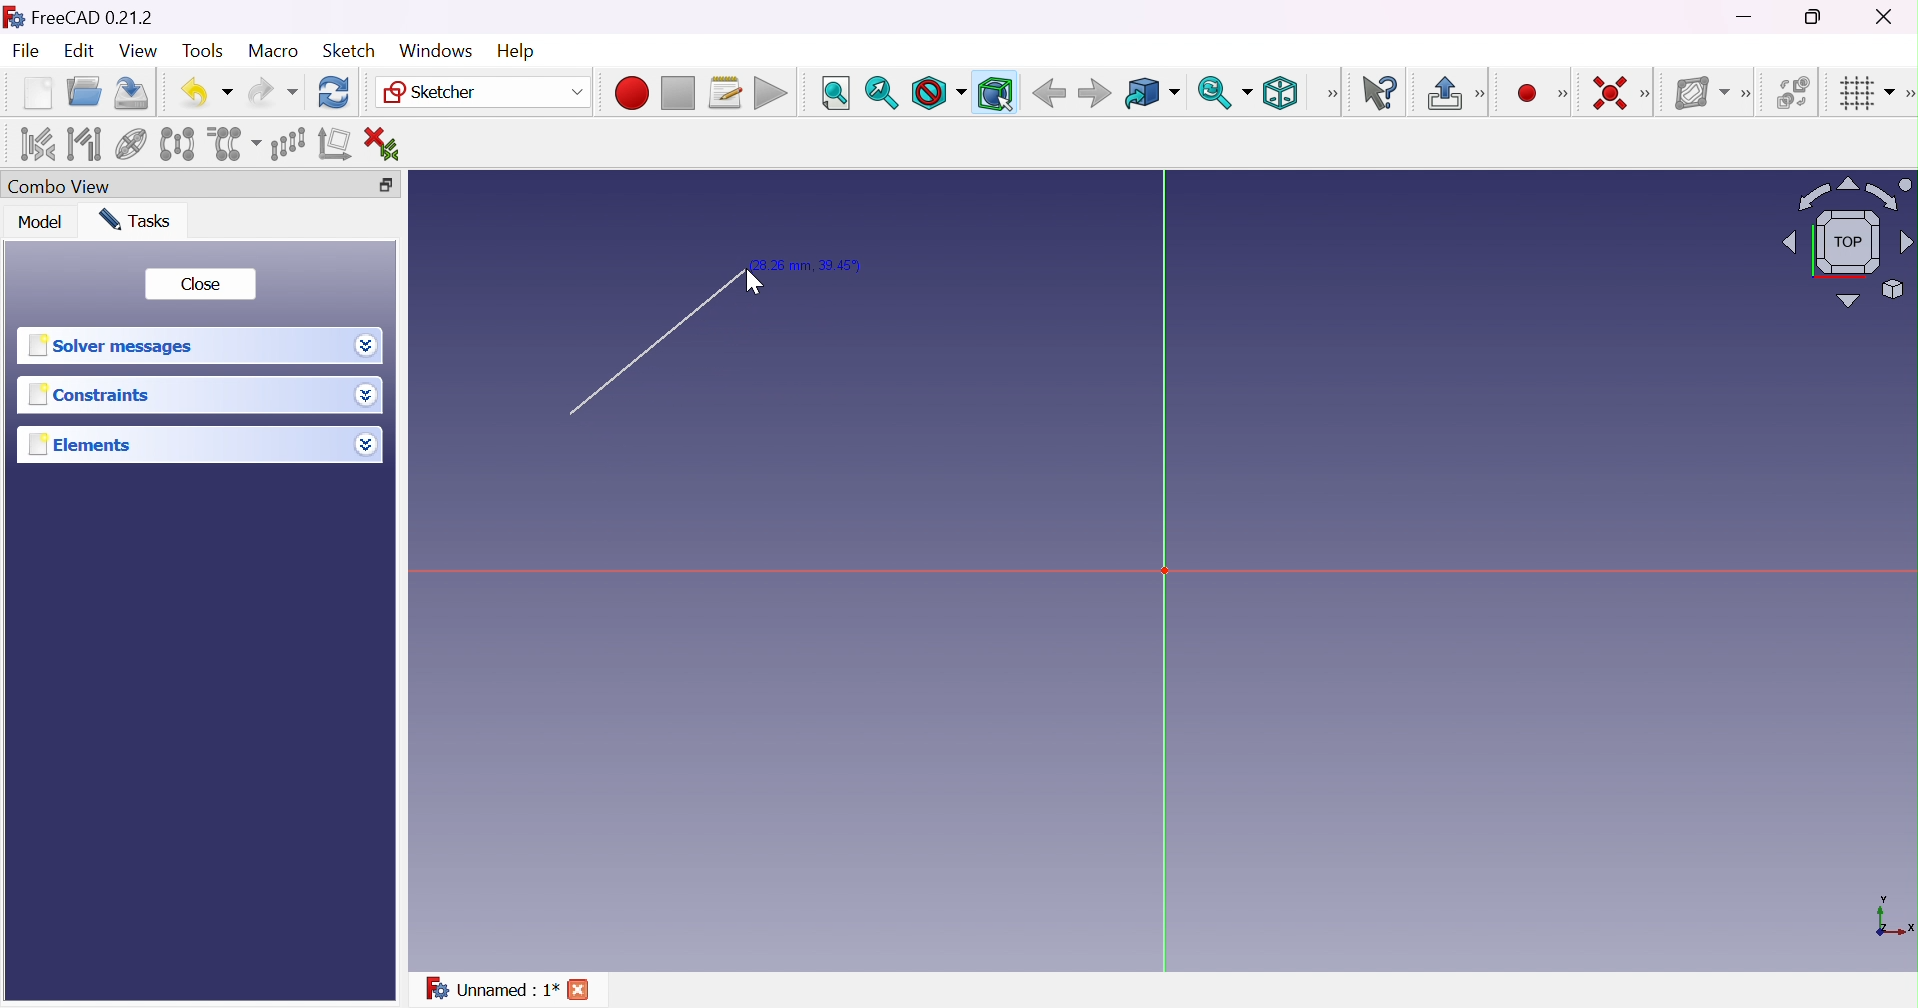  What do you see at coordinates (335, 146) in the screenshot?
I see `Remove axes alignment` at bounding box center [335, 146].